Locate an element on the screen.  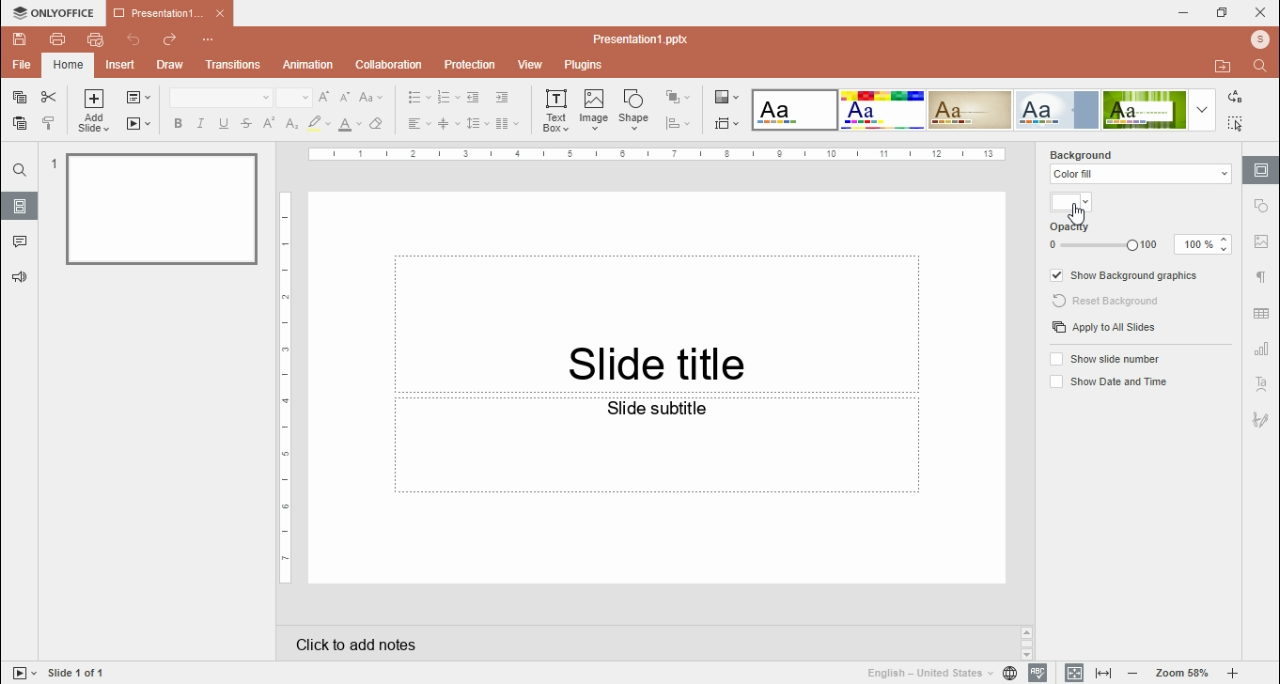
icon is located at coordinates (52, 12).